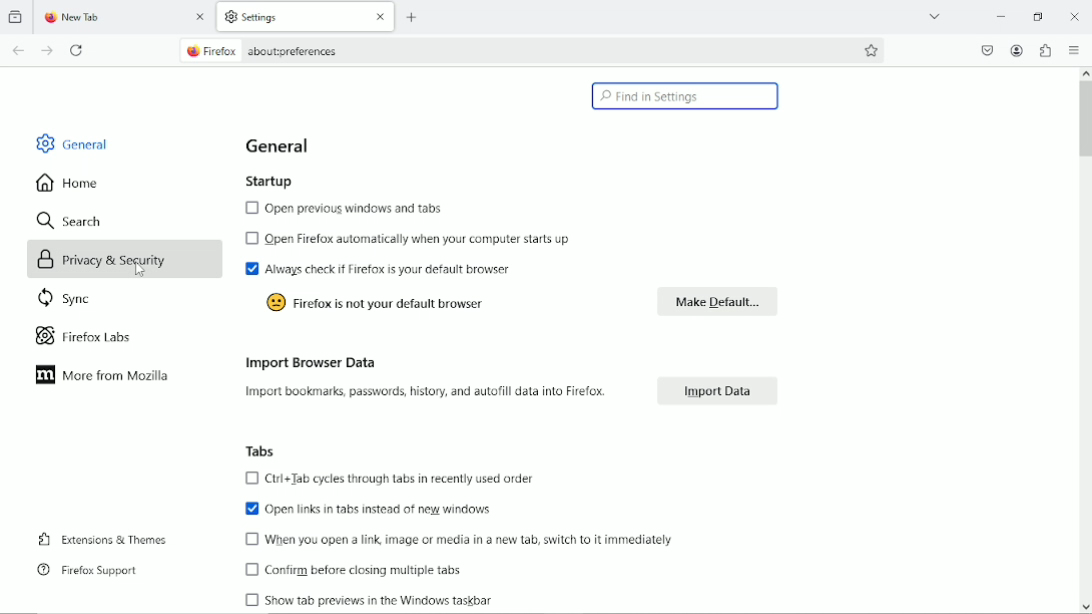 This screenshot has height=614, width=1092. I want to click on about:oreferences, so click(301, 52).